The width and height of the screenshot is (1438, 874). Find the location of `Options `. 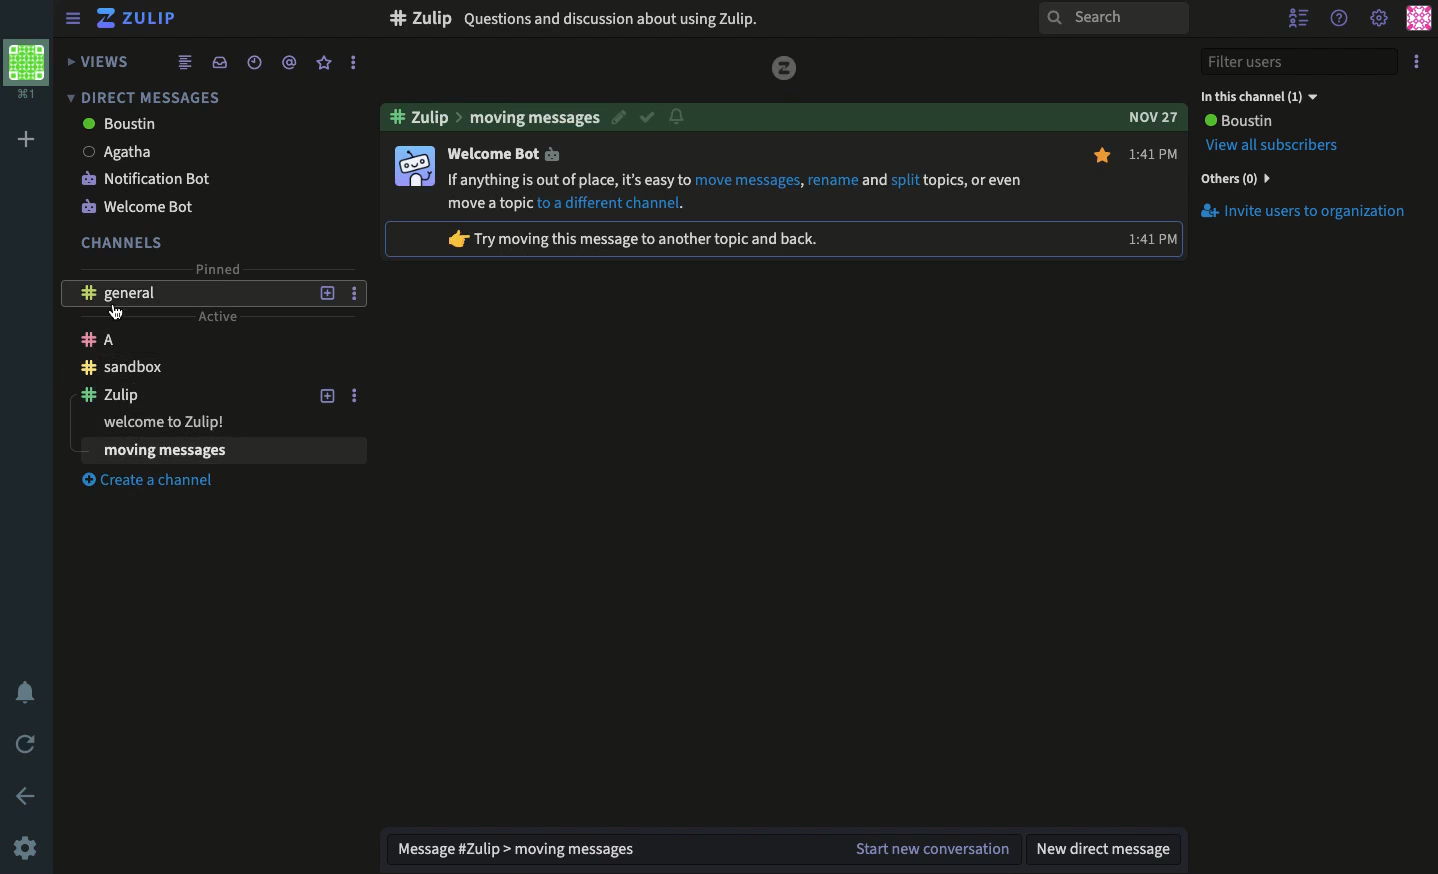

Options  is located at coordinates (1420, 58).